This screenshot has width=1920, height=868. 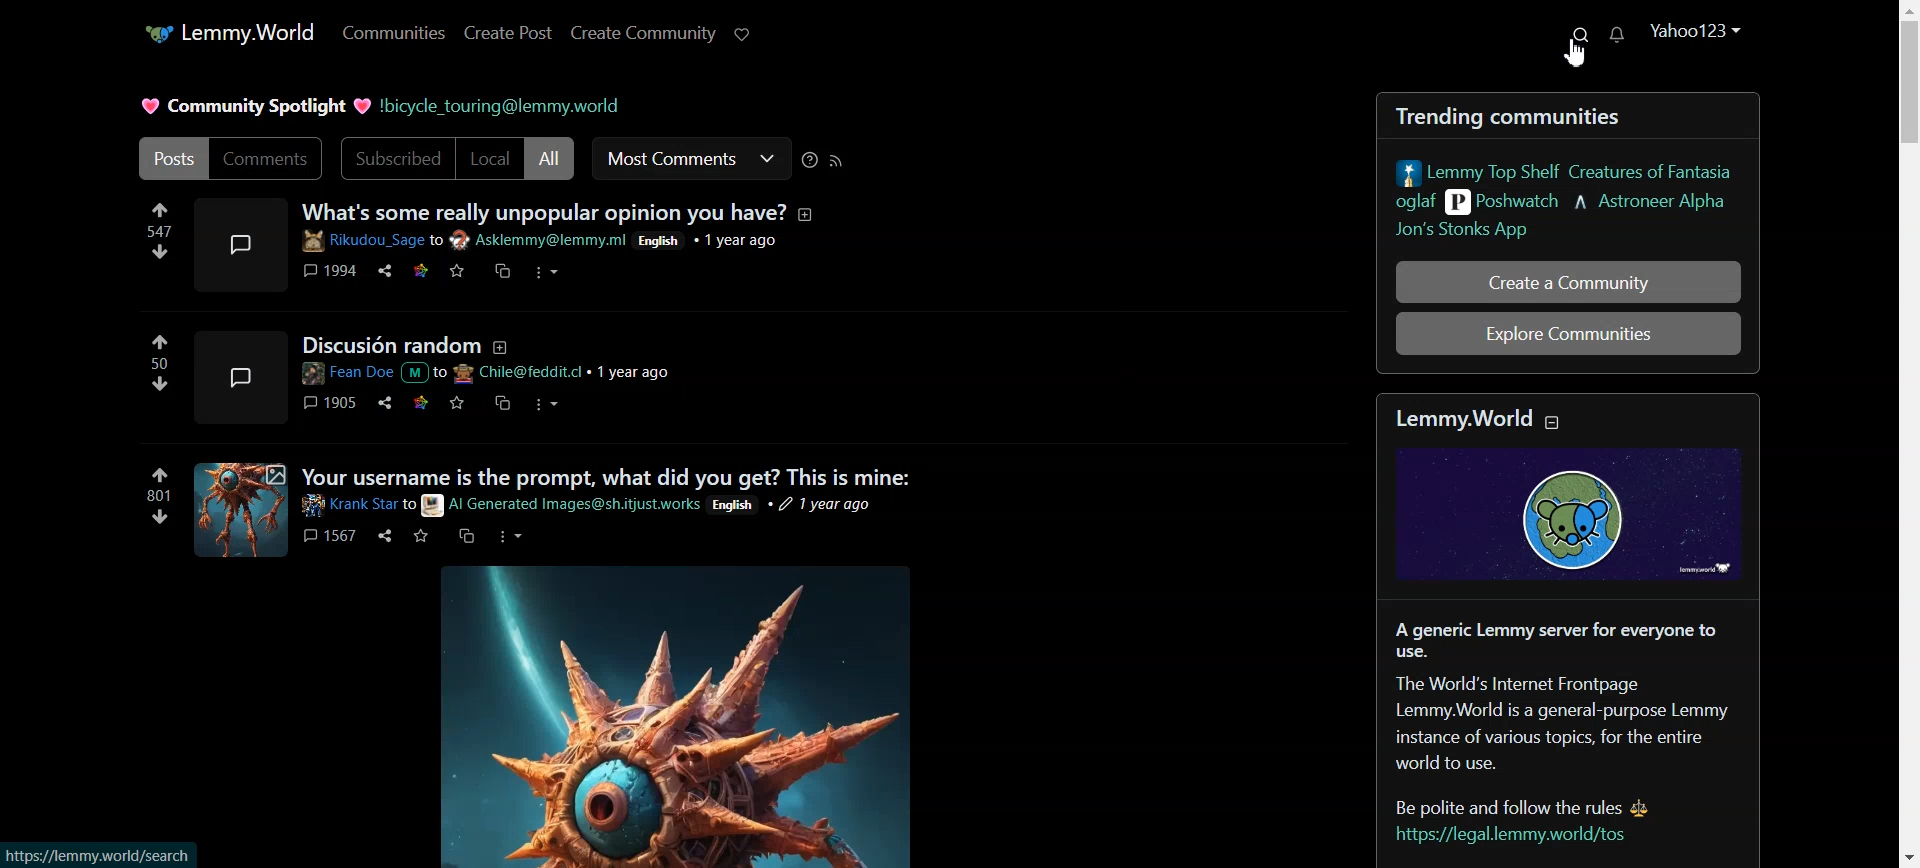 What do you see at coordinates (327, 535) in the screenshot?
I see `1567 comment` at bounding box center [327, 535].